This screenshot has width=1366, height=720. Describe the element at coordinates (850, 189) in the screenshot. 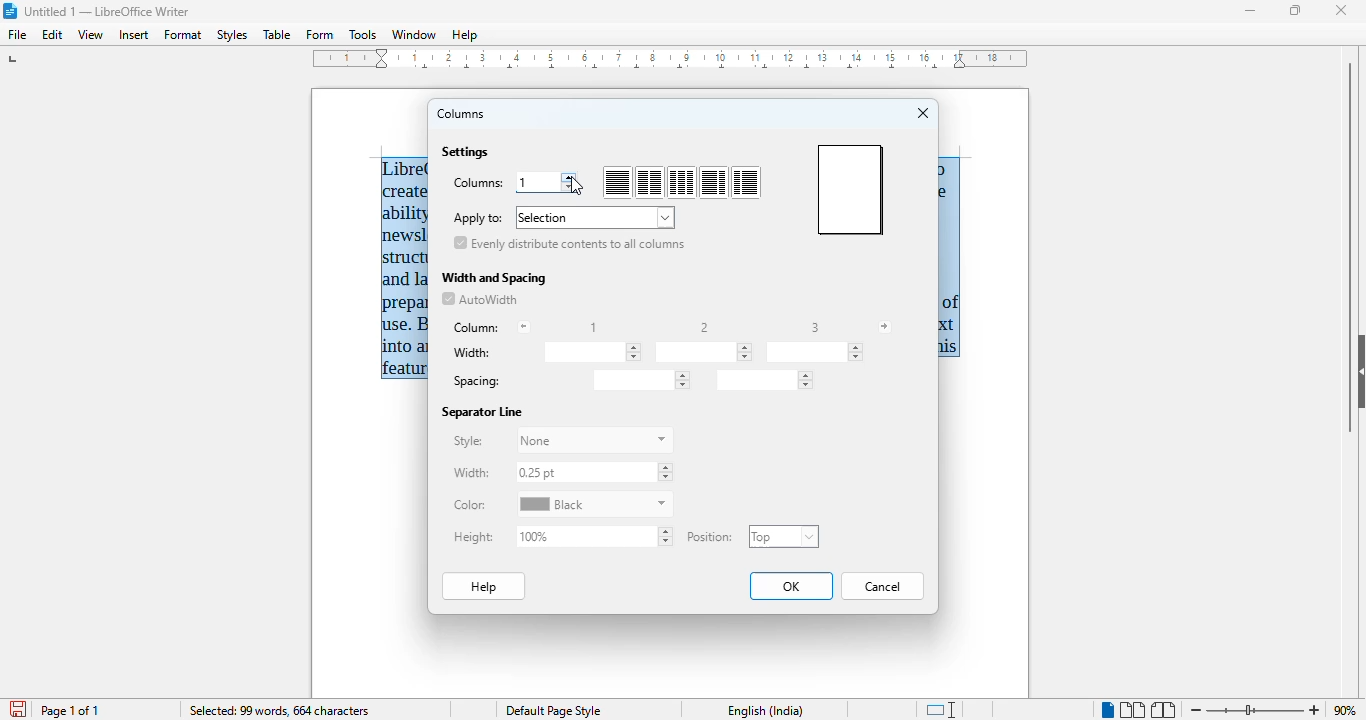

I see `page view` at that location.